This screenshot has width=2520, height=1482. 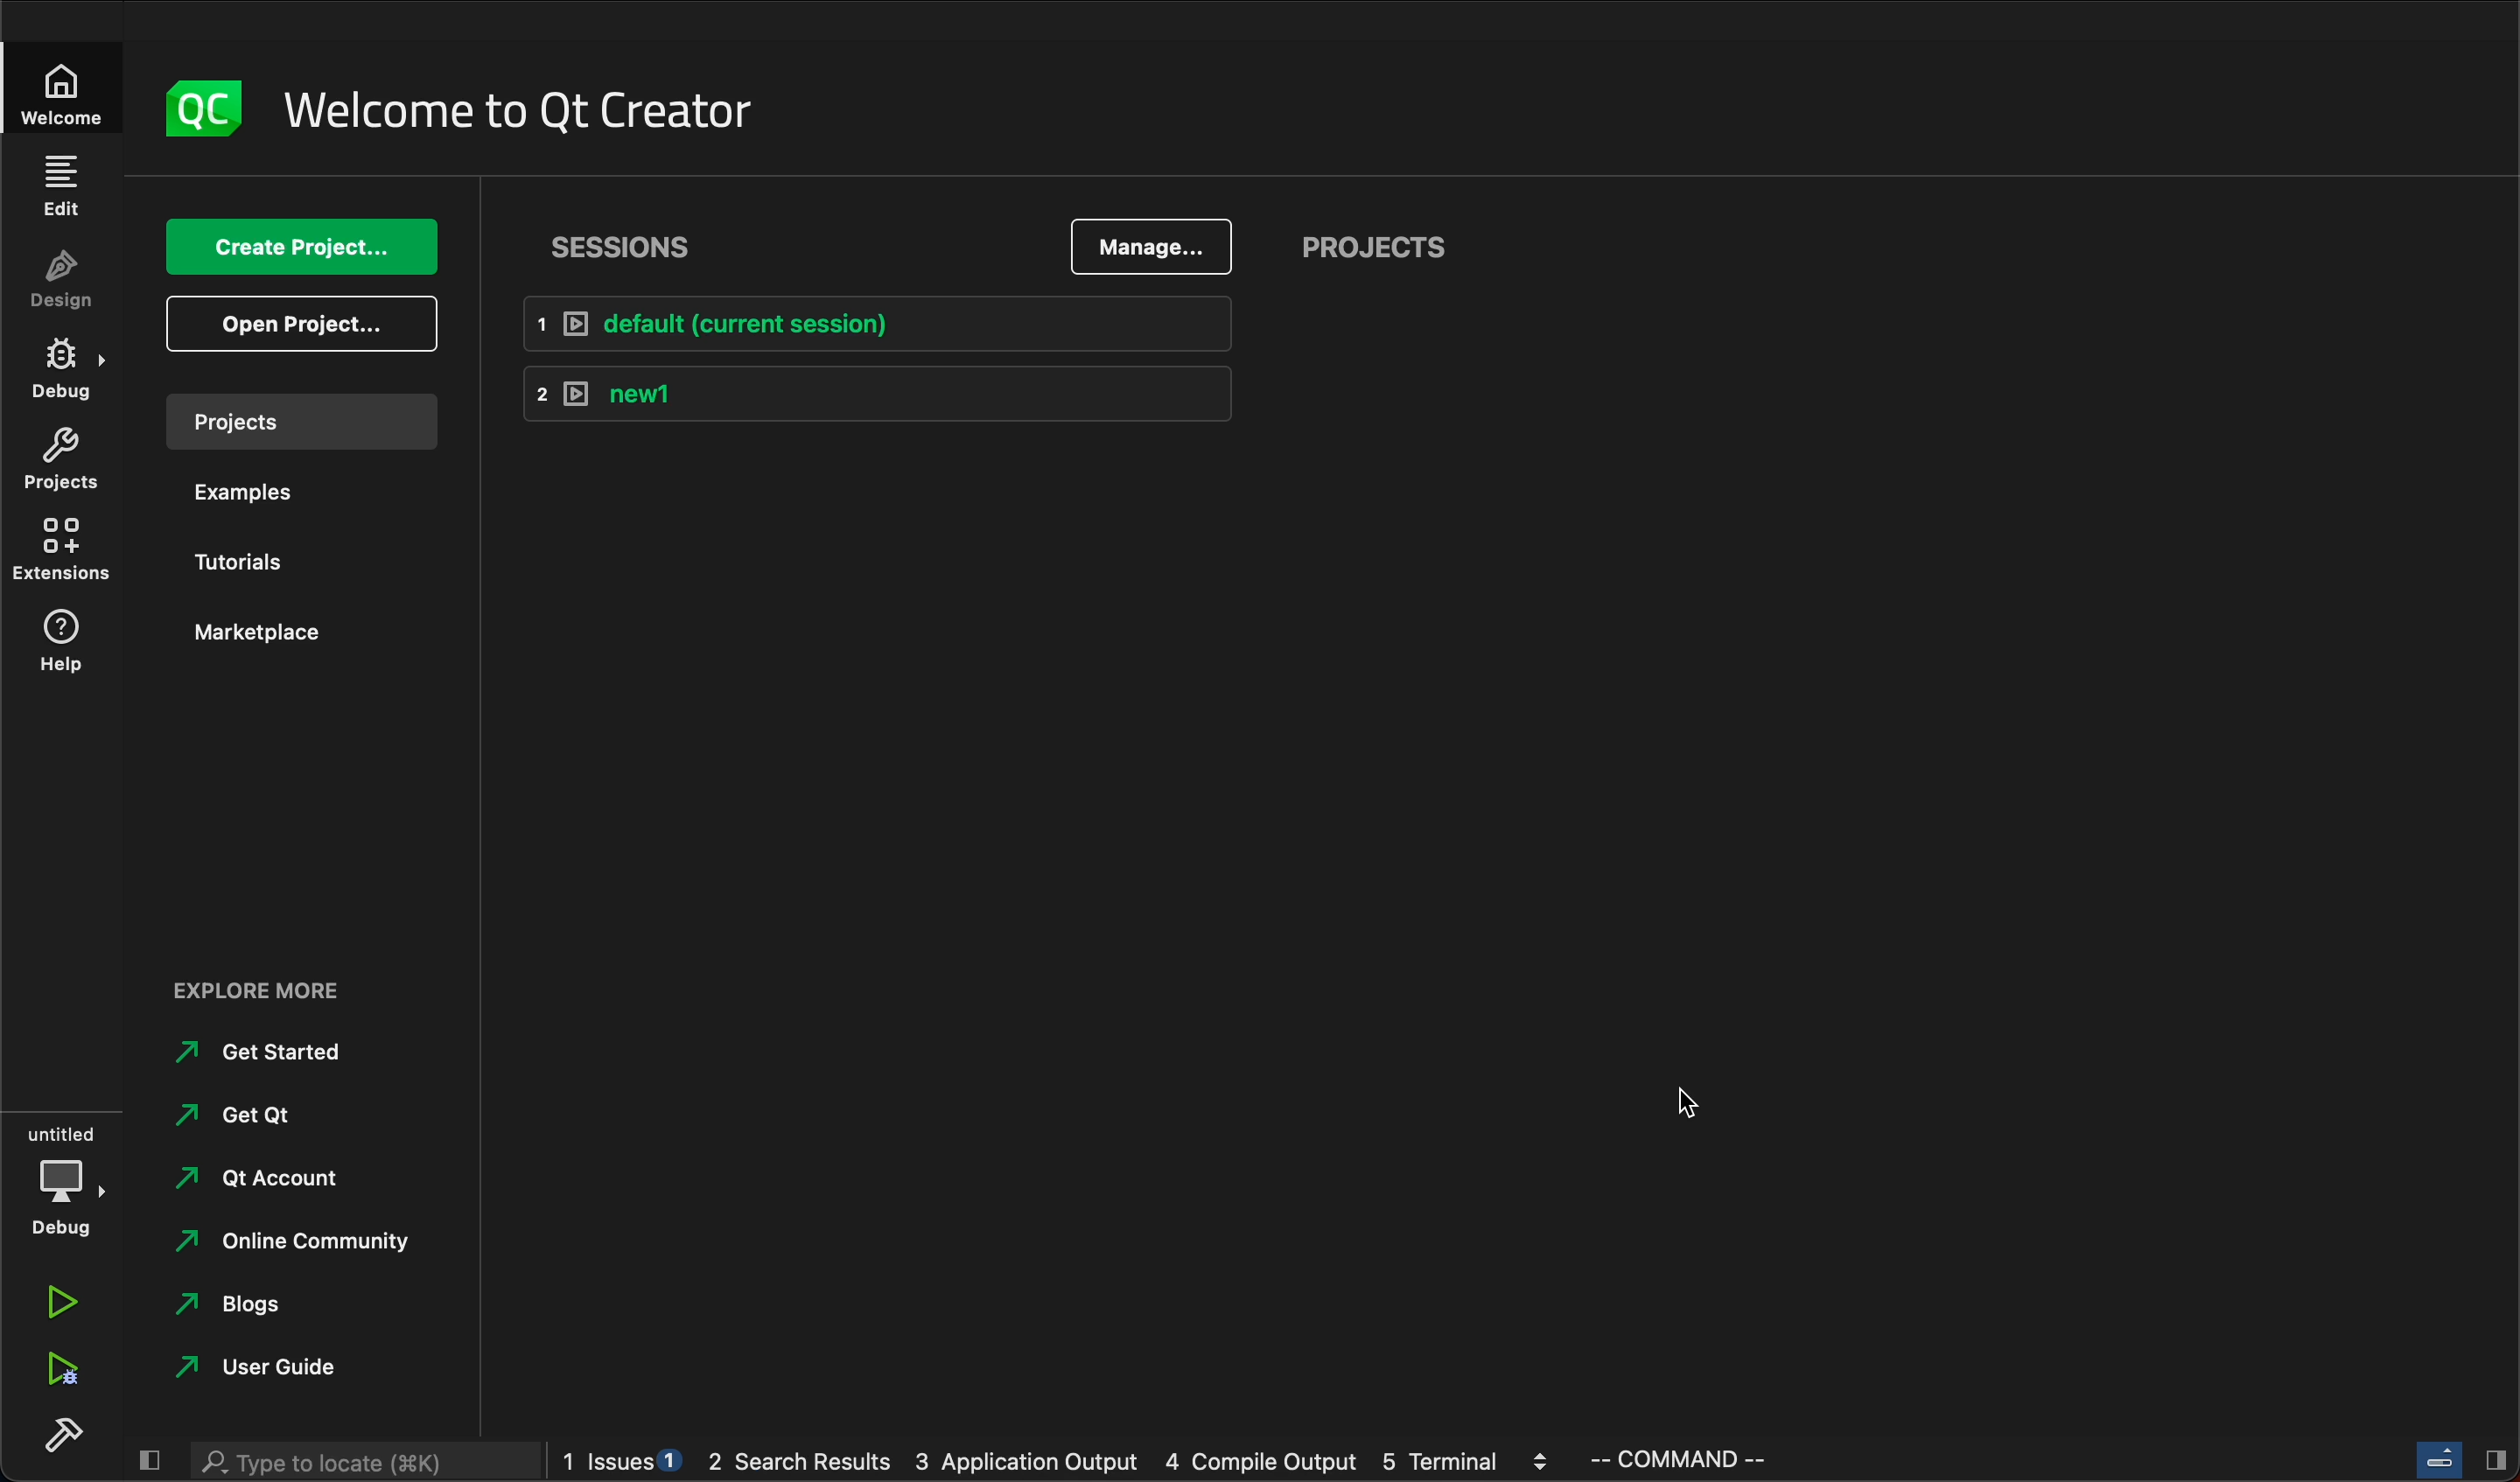 What do you see at coordinates (246, 489) in the screenshot?
I see `examples` at bounding box center [246, 489].